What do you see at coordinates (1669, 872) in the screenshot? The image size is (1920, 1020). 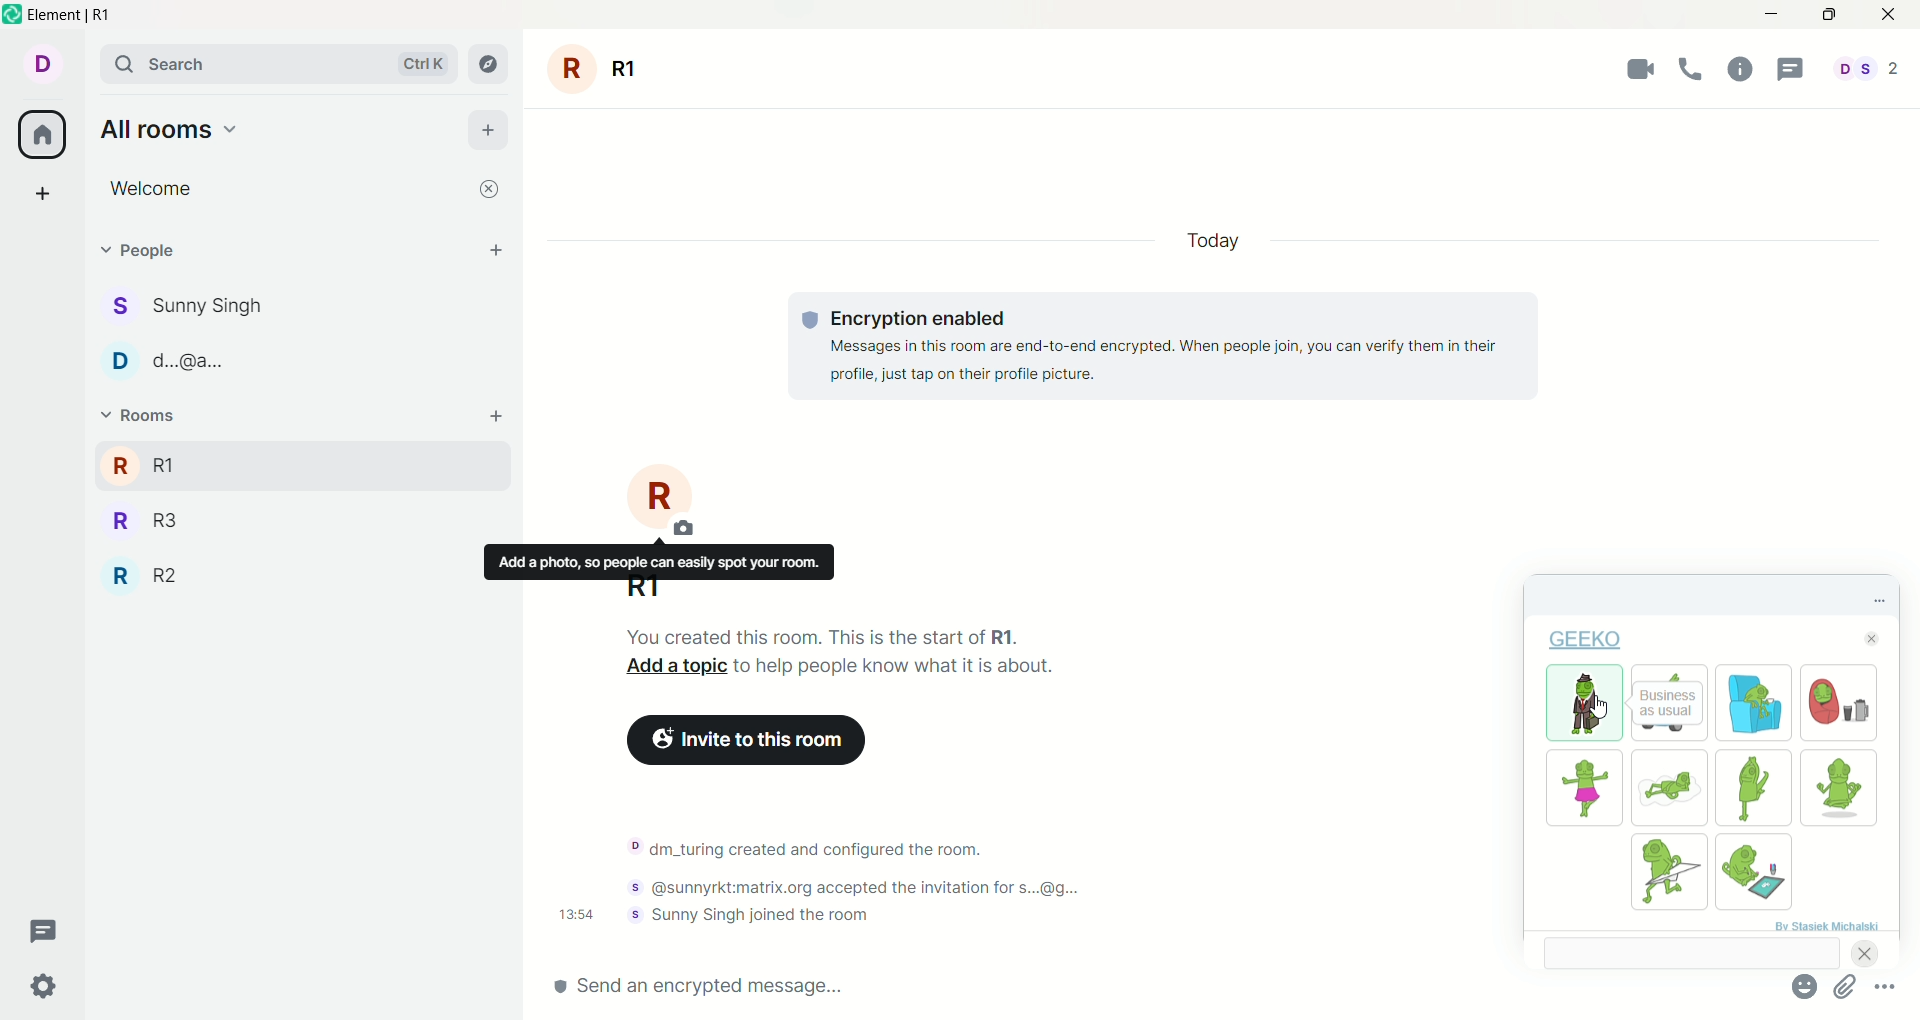 I see `Geeko on my way sticker` at bounding box center [1669, 872].